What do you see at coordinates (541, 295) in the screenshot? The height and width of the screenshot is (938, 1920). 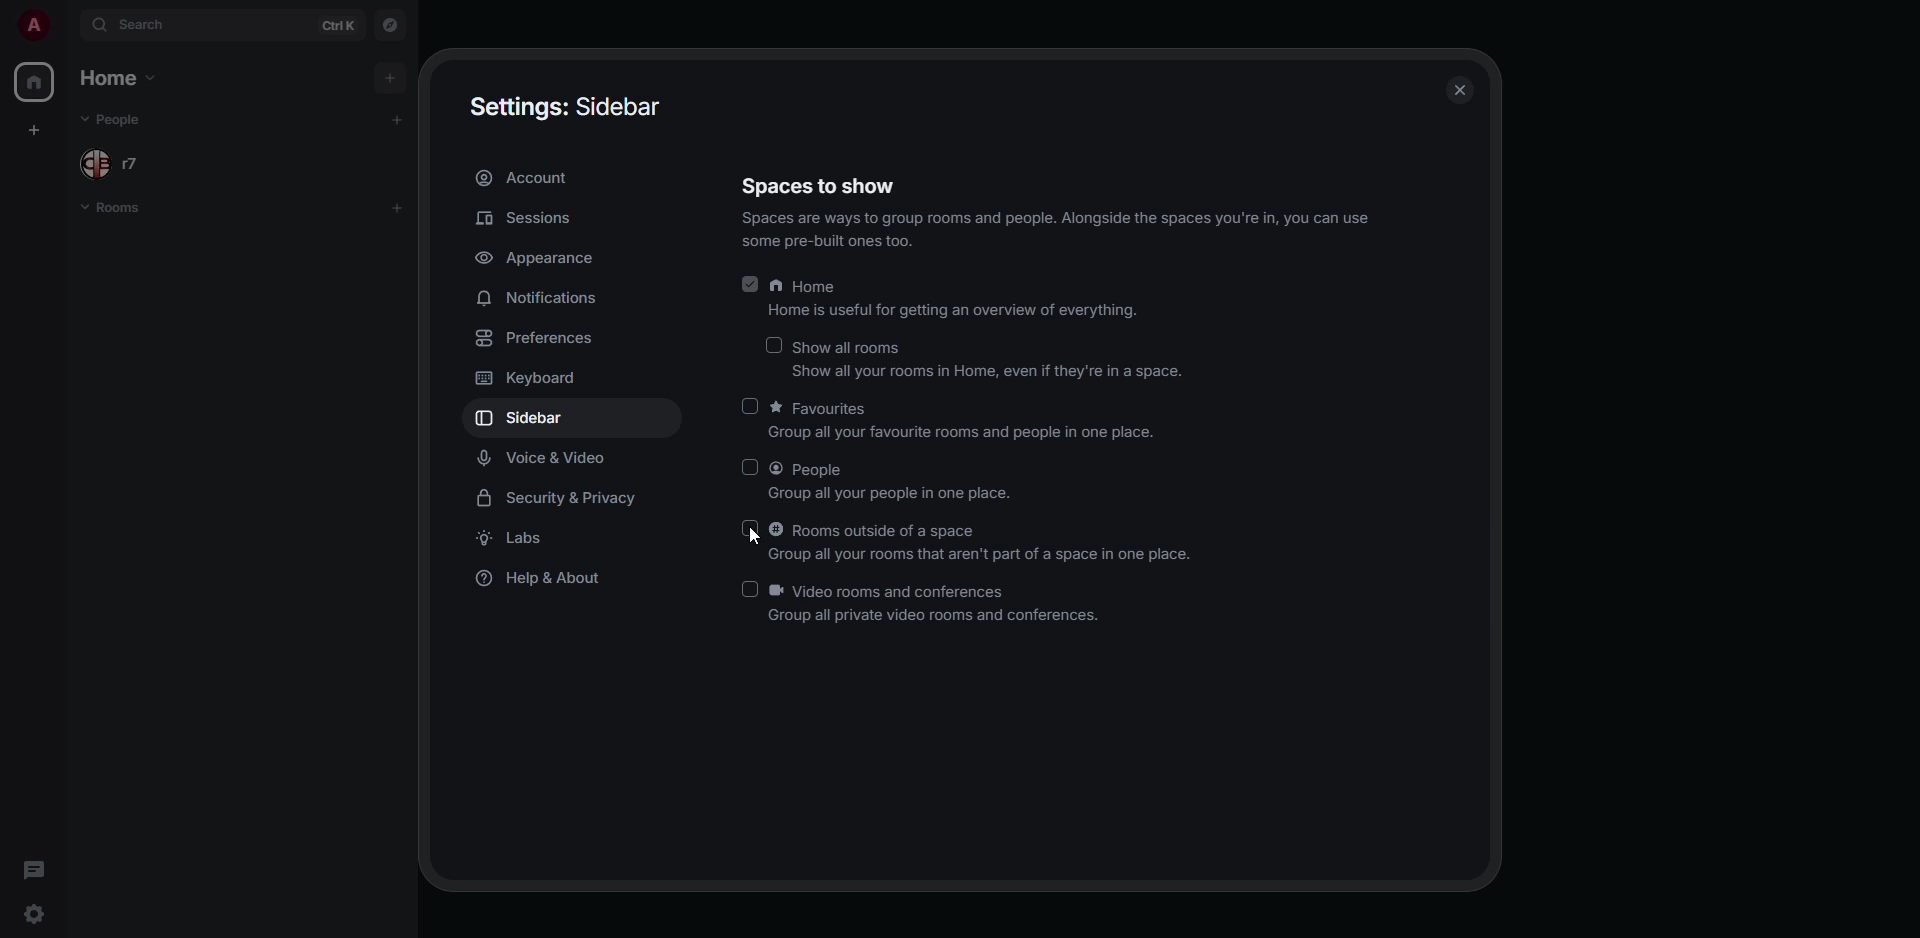 I see `notifications` at bounding box center [541, 295].